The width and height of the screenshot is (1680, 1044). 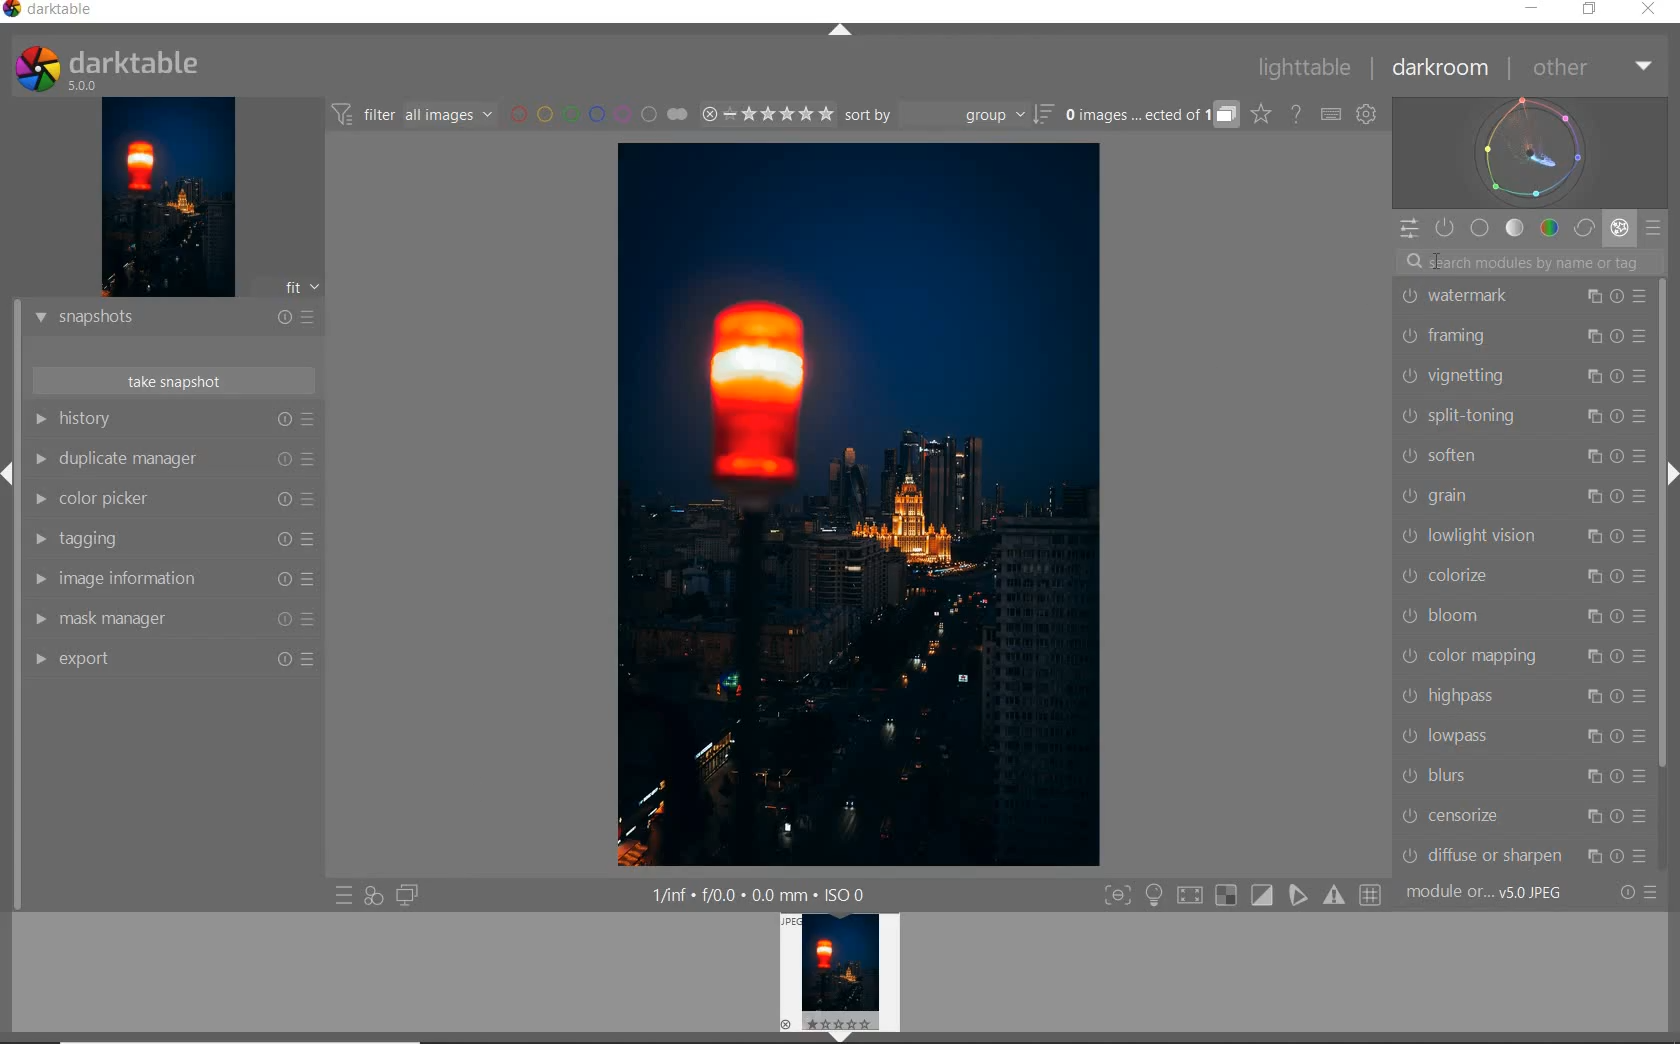 What do you see at coordinates (747, 893) in the screenshot?
I see `1/inf . f/0.0 . ISO 0` at bounding box center [747, 893].